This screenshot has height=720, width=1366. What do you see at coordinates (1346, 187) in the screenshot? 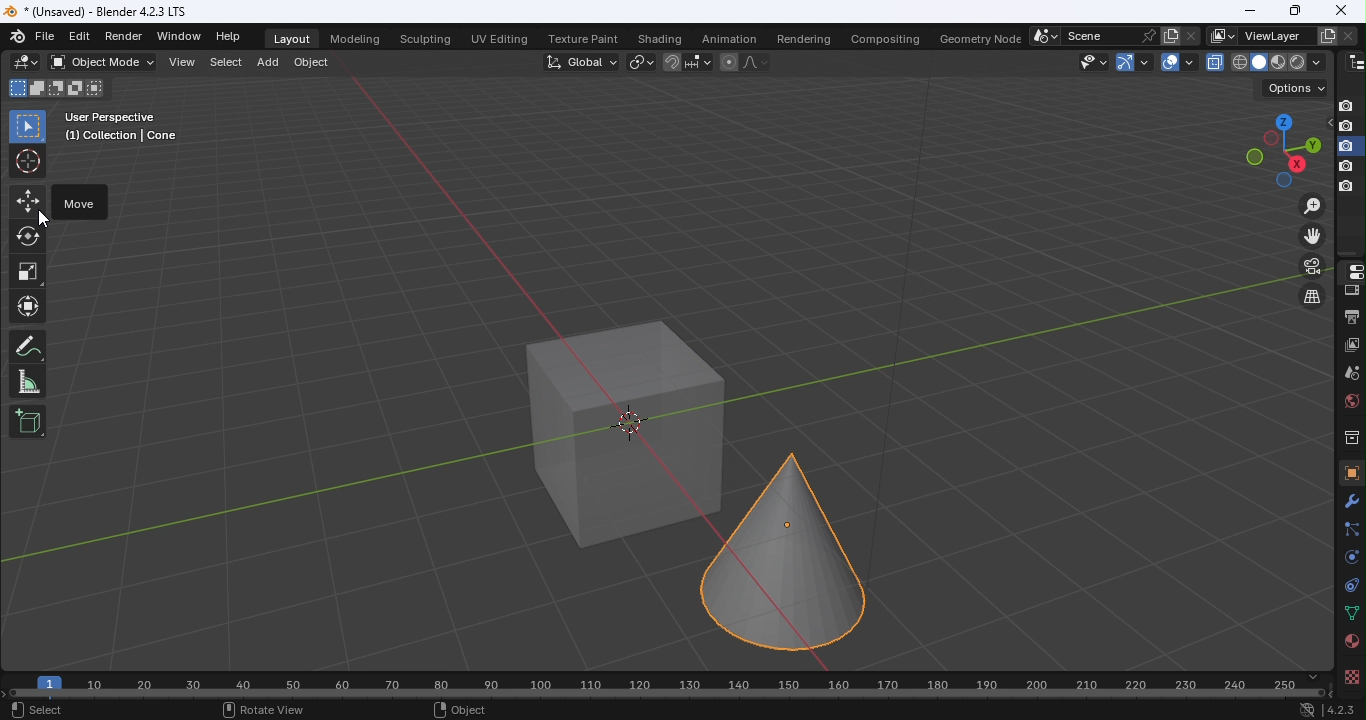
I see `disable in renders` at bounding box center [1346, 187].